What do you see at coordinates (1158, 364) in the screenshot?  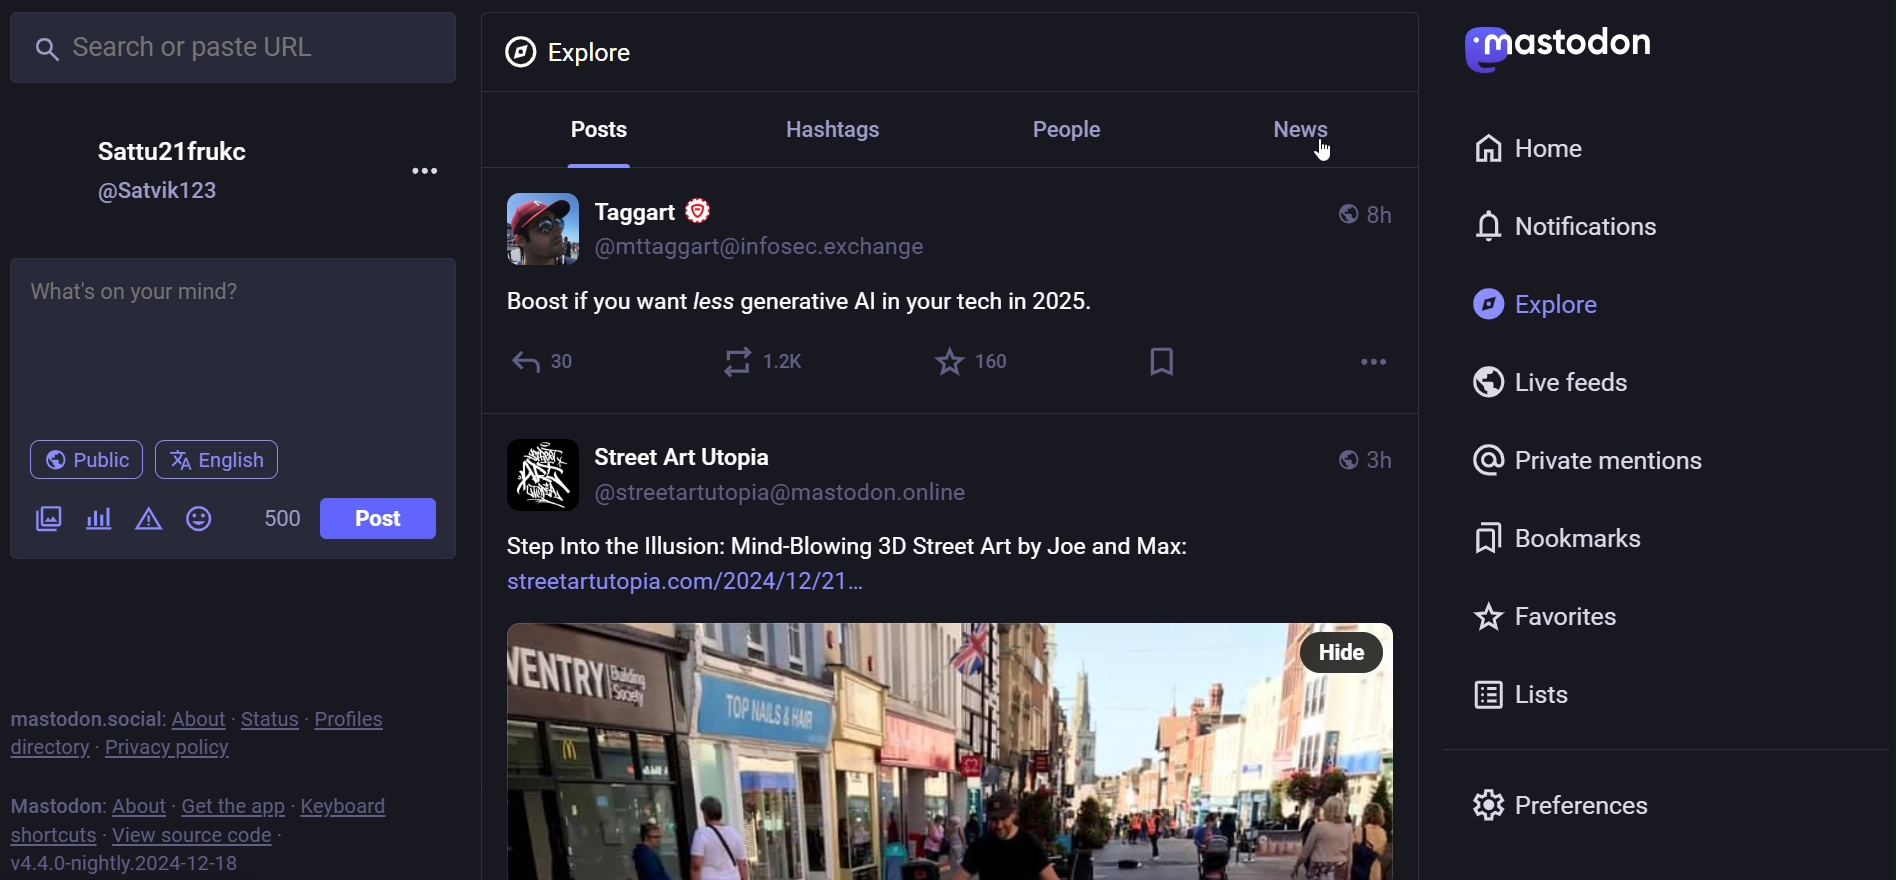 I see `bookmark` at bounding box center [1158, 364].